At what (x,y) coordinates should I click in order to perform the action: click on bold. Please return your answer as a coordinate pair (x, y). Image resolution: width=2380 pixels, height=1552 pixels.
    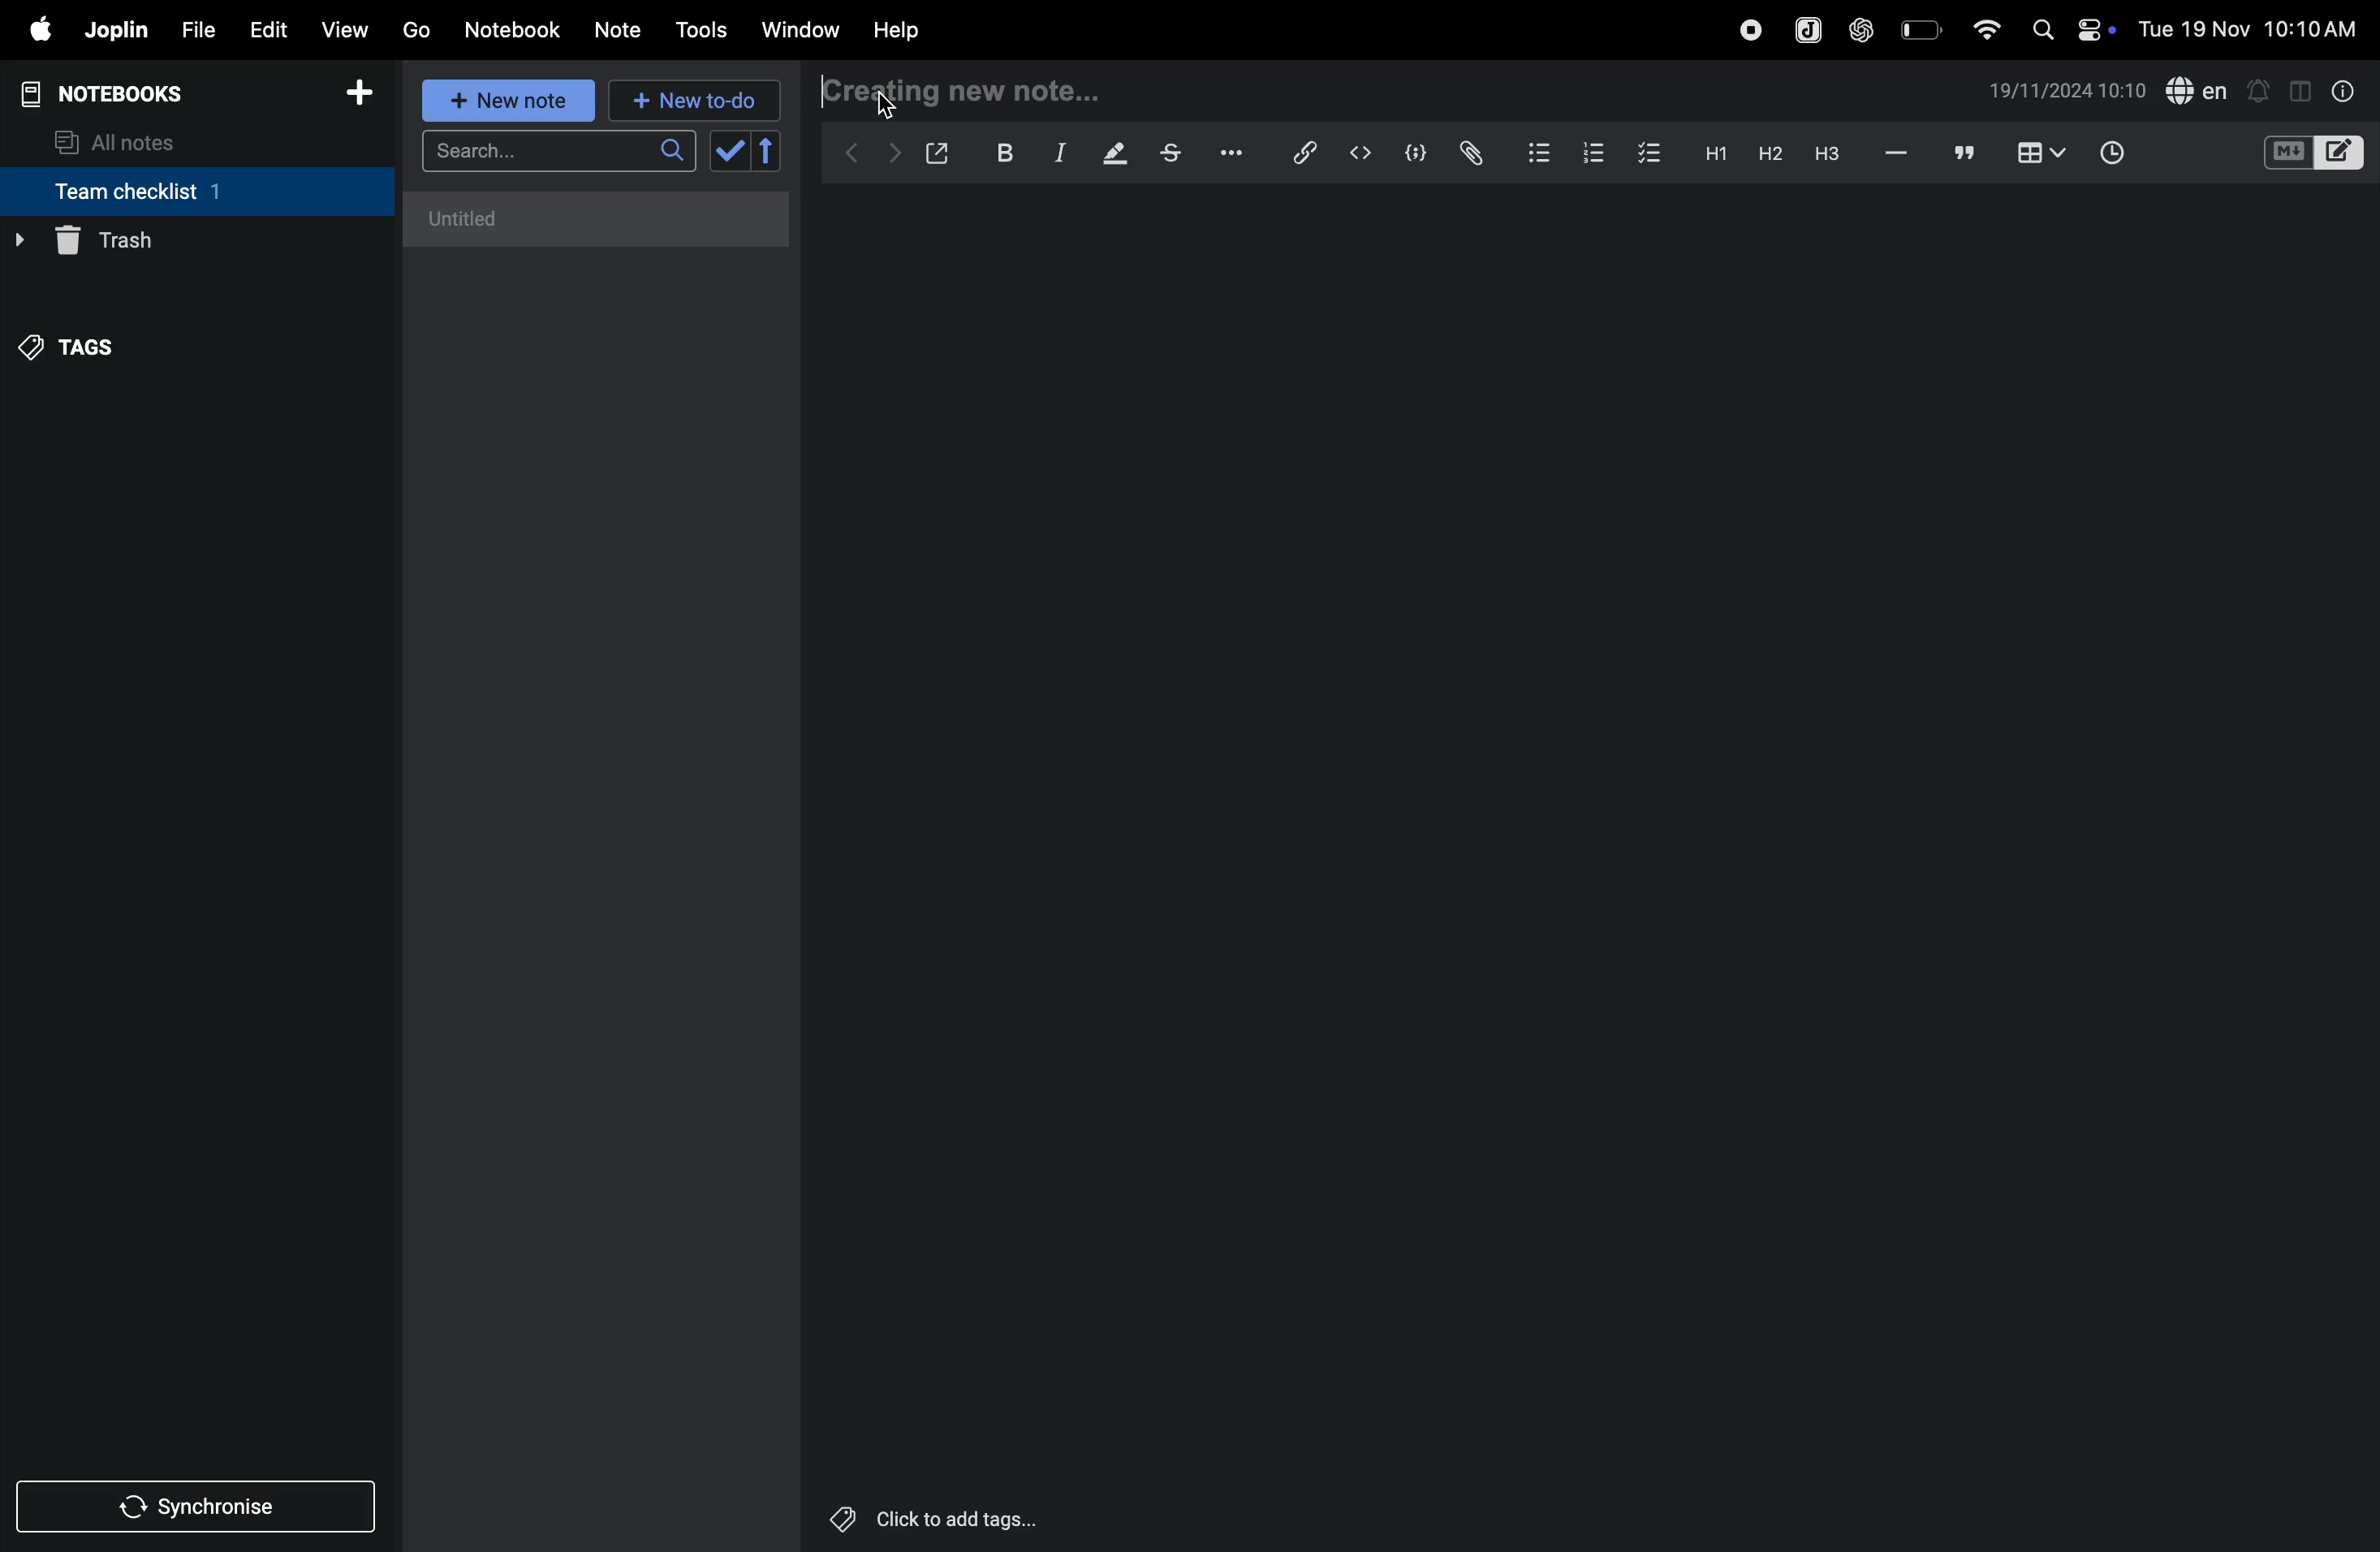
    Looking at the image, I should click on (1002, 151).